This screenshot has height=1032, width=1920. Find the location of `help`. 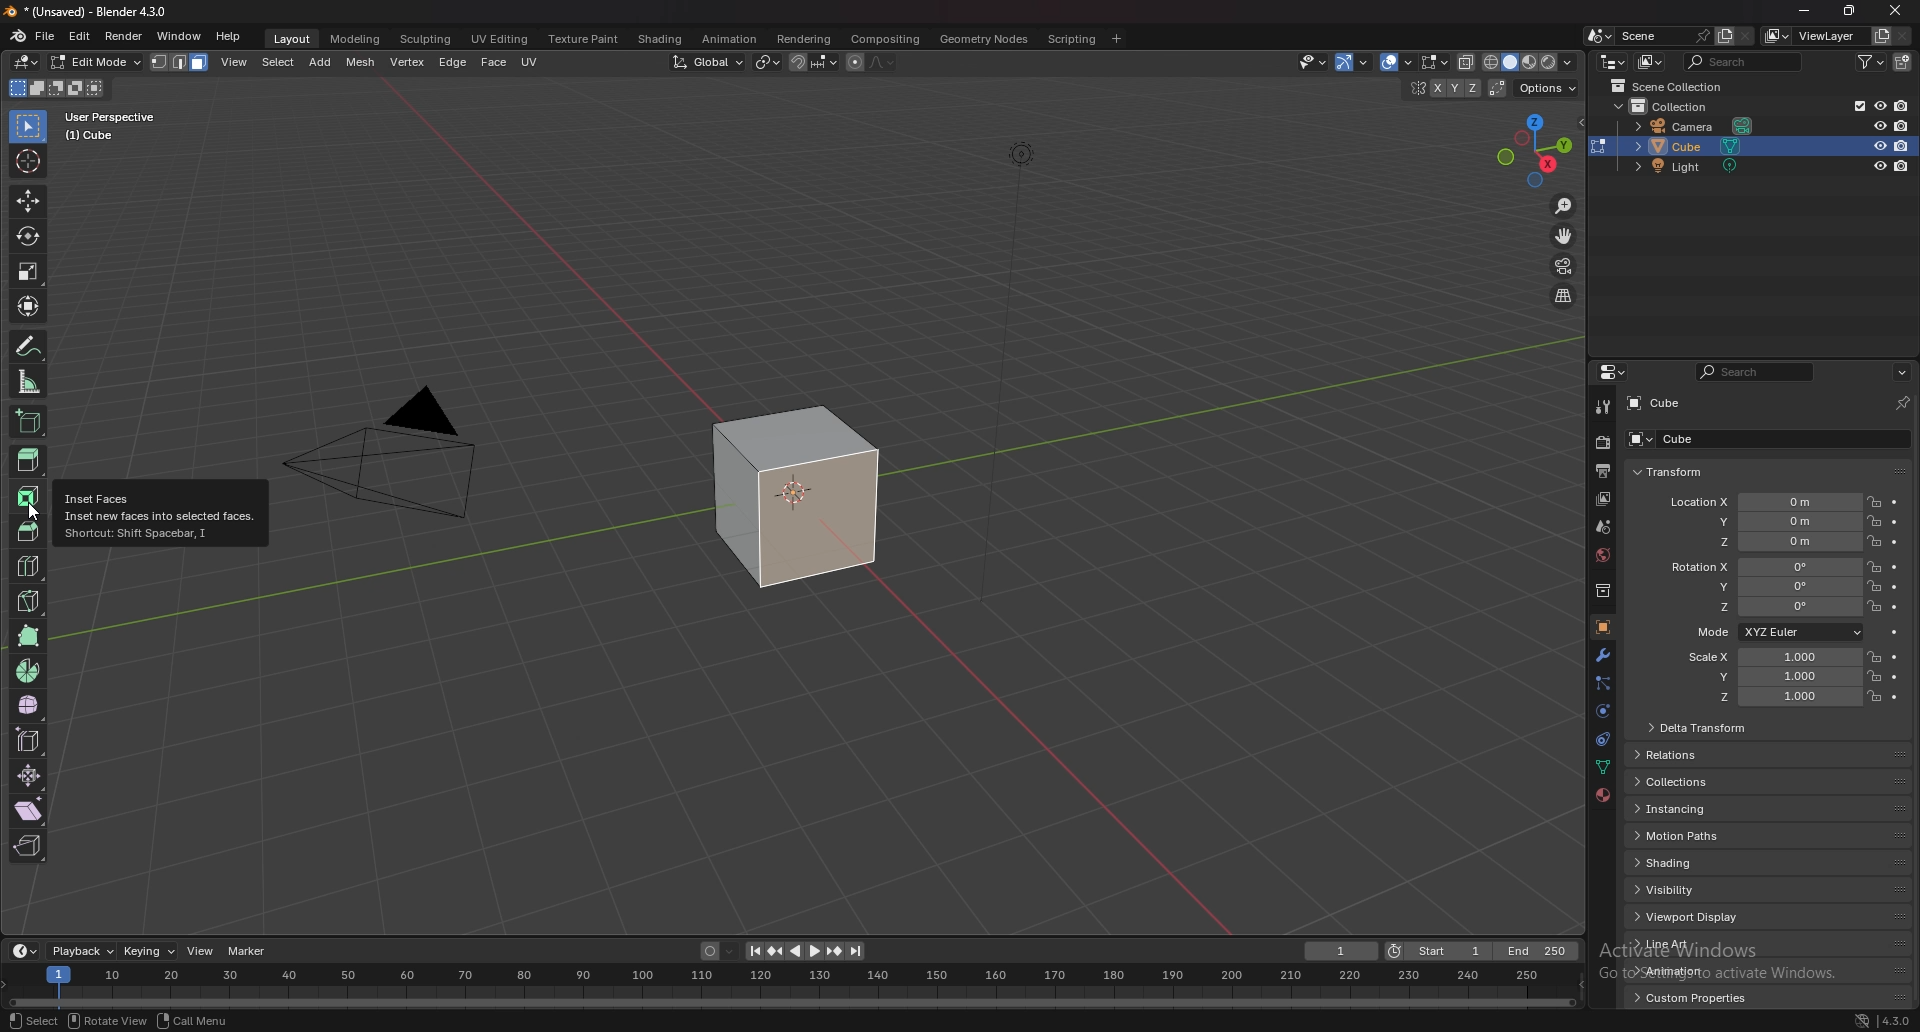

help is located at coordinates (229, 36).